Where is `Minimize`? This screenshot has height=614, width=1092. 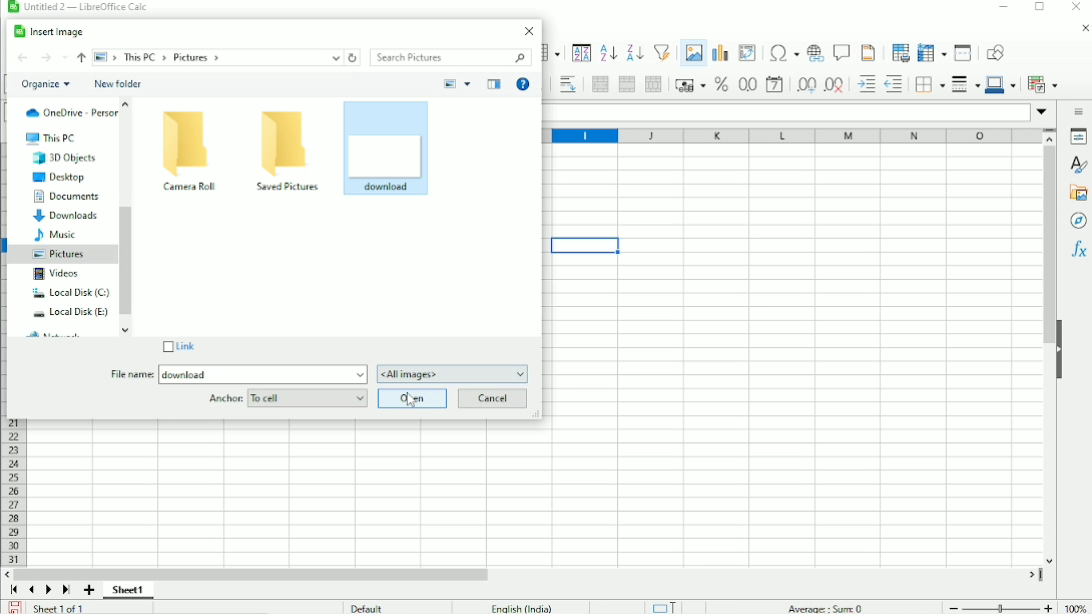 Minimize is located at coordinates (1001, 8).